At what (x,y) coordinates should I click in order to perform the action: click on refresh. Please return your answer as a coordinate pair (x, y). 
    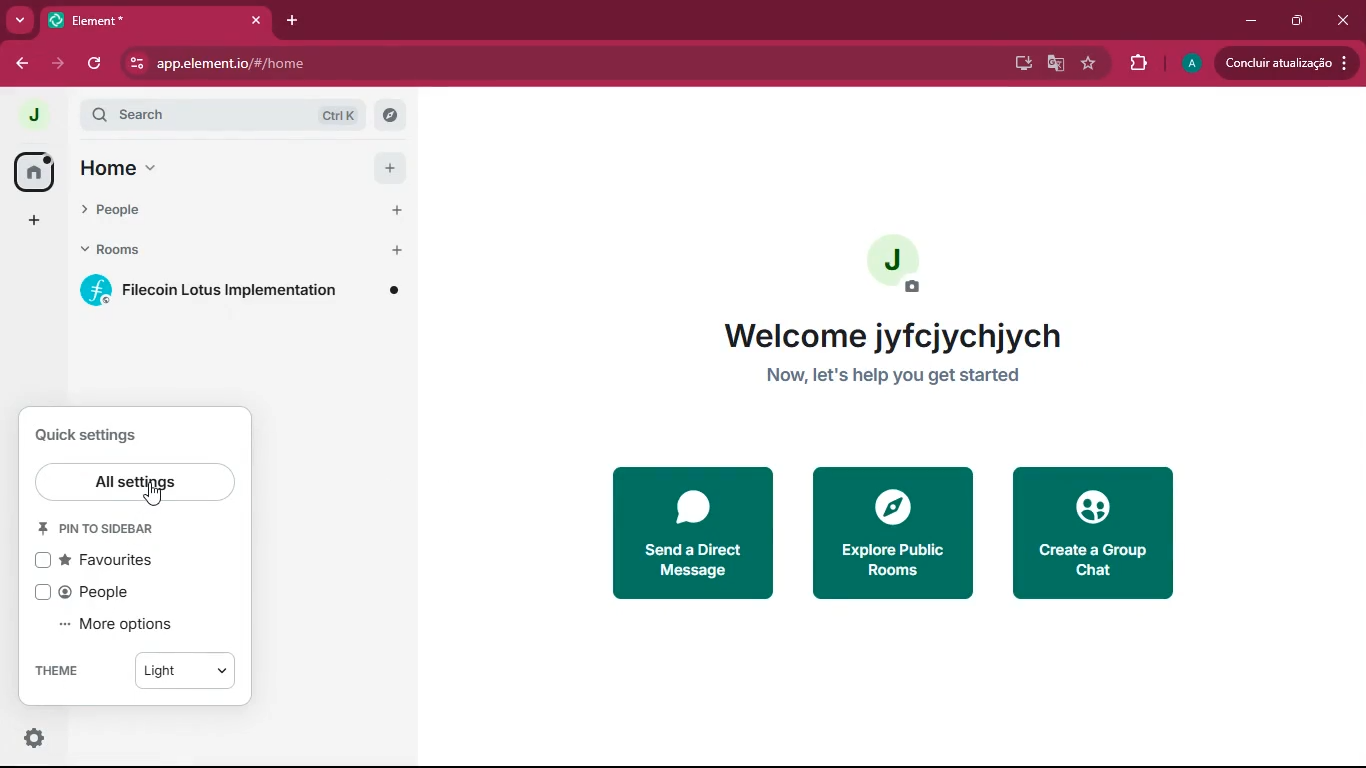
    Looking at the image, I should click on (96, 63).